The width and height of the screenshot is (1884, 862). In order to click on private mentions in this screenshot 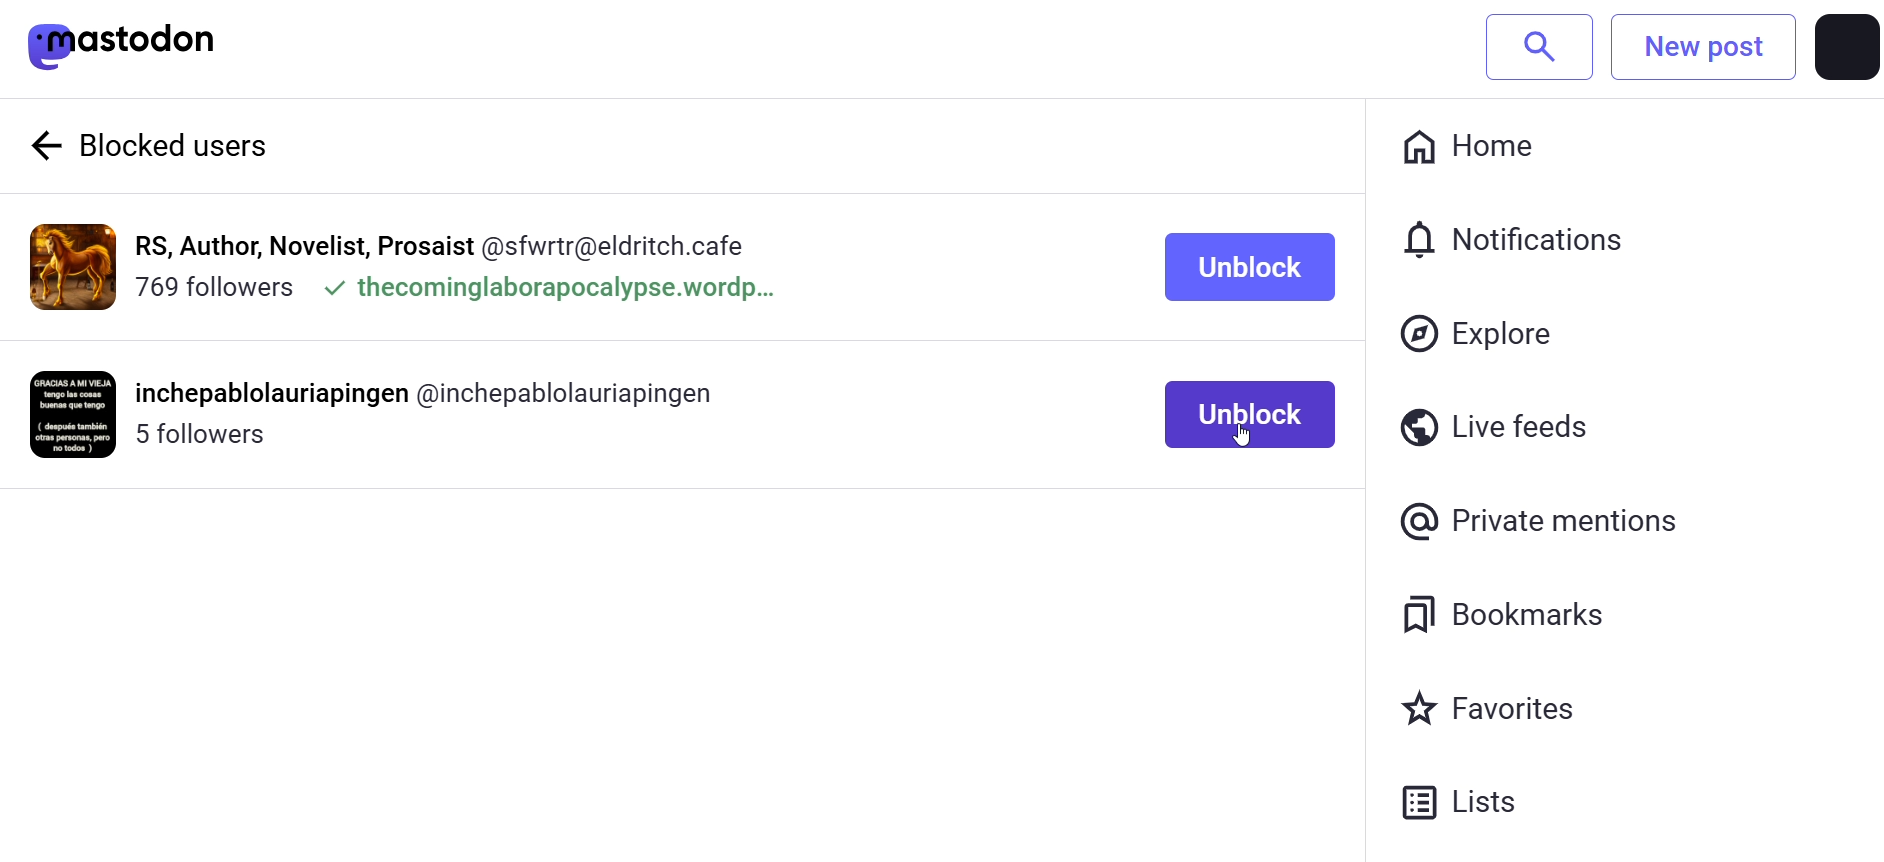, I will do `click(1542, 523)`.